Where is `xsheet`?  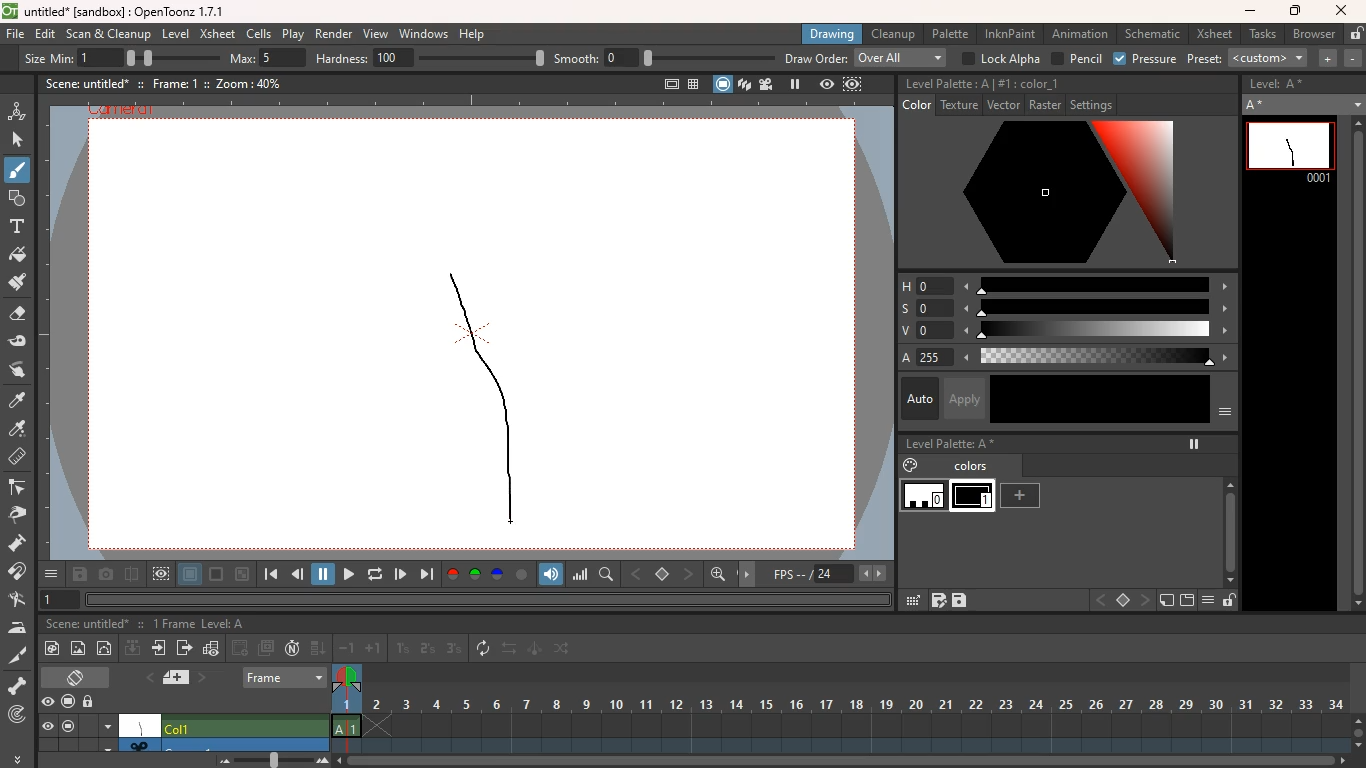 xsheet is located at coordinates (218, 35).